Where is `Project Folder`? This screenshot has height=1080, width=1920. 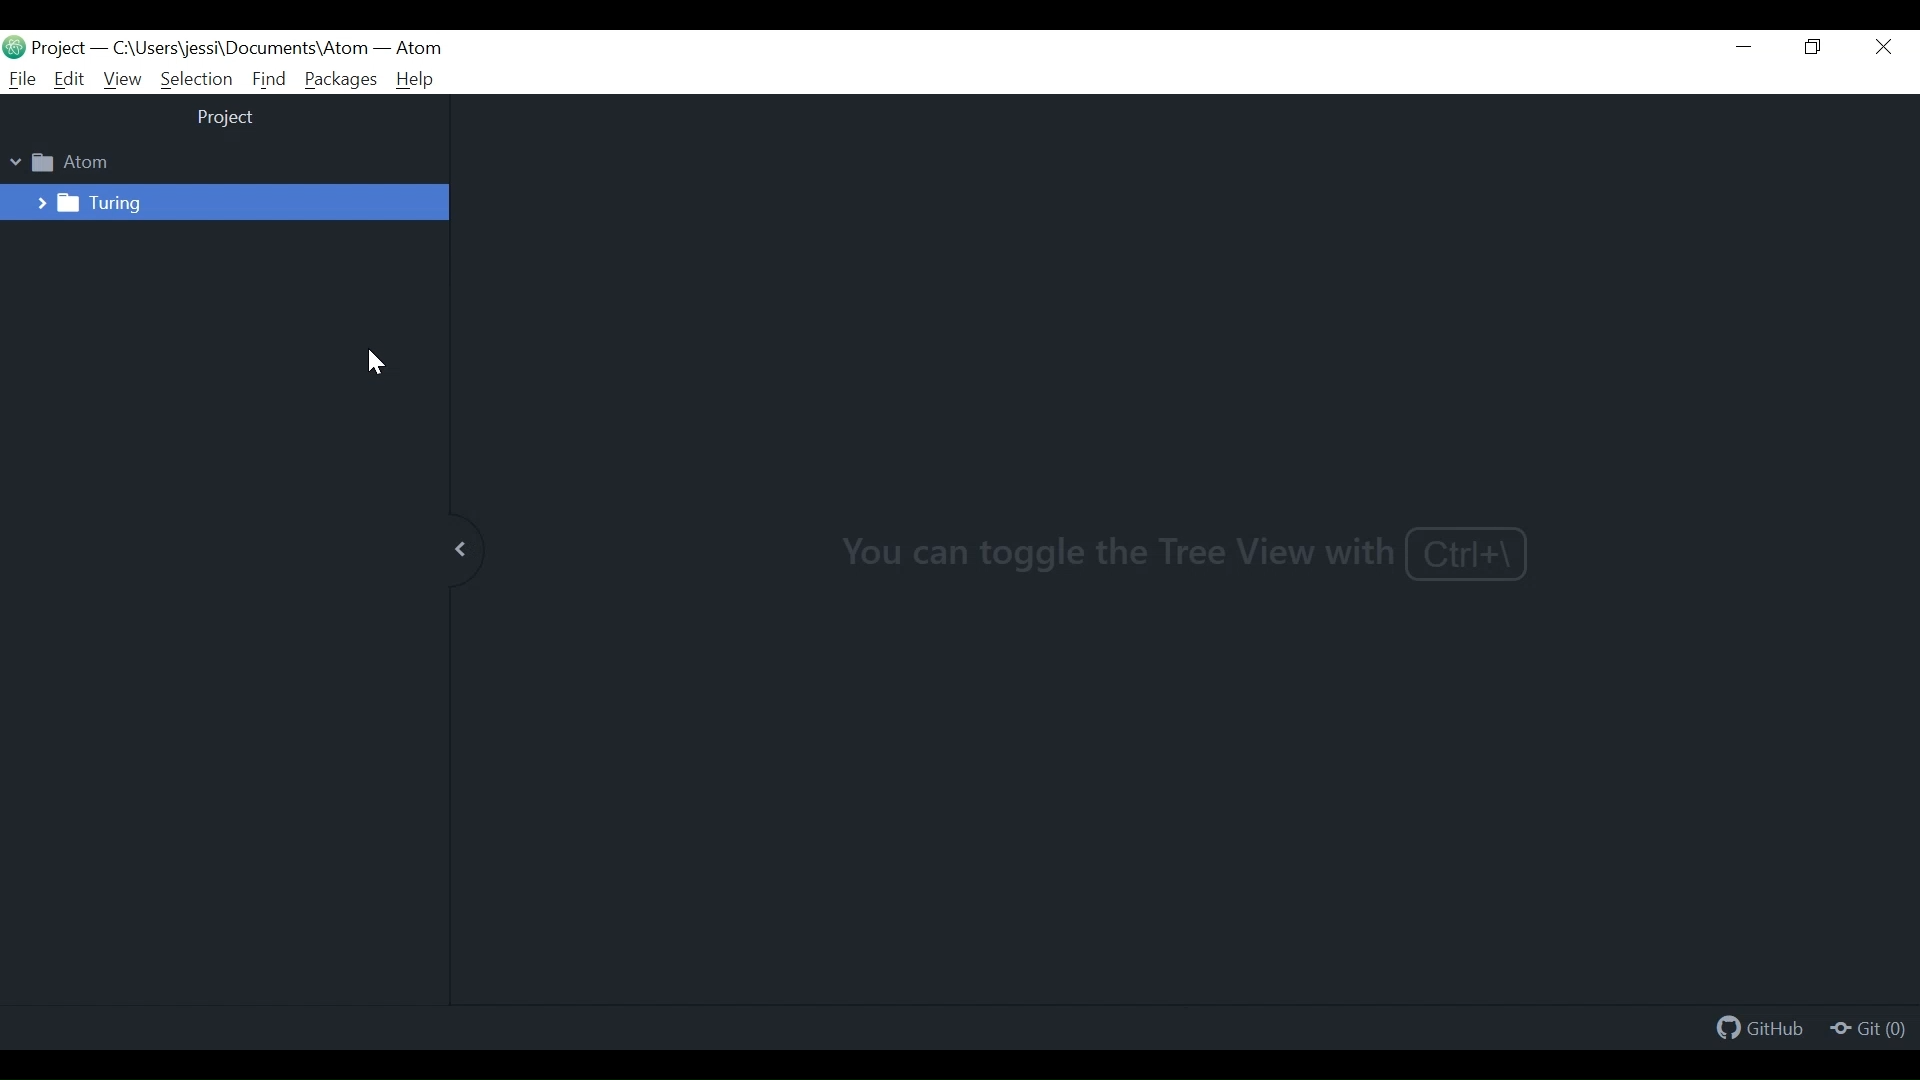 Project Folder is located at coordinates (70, 162).